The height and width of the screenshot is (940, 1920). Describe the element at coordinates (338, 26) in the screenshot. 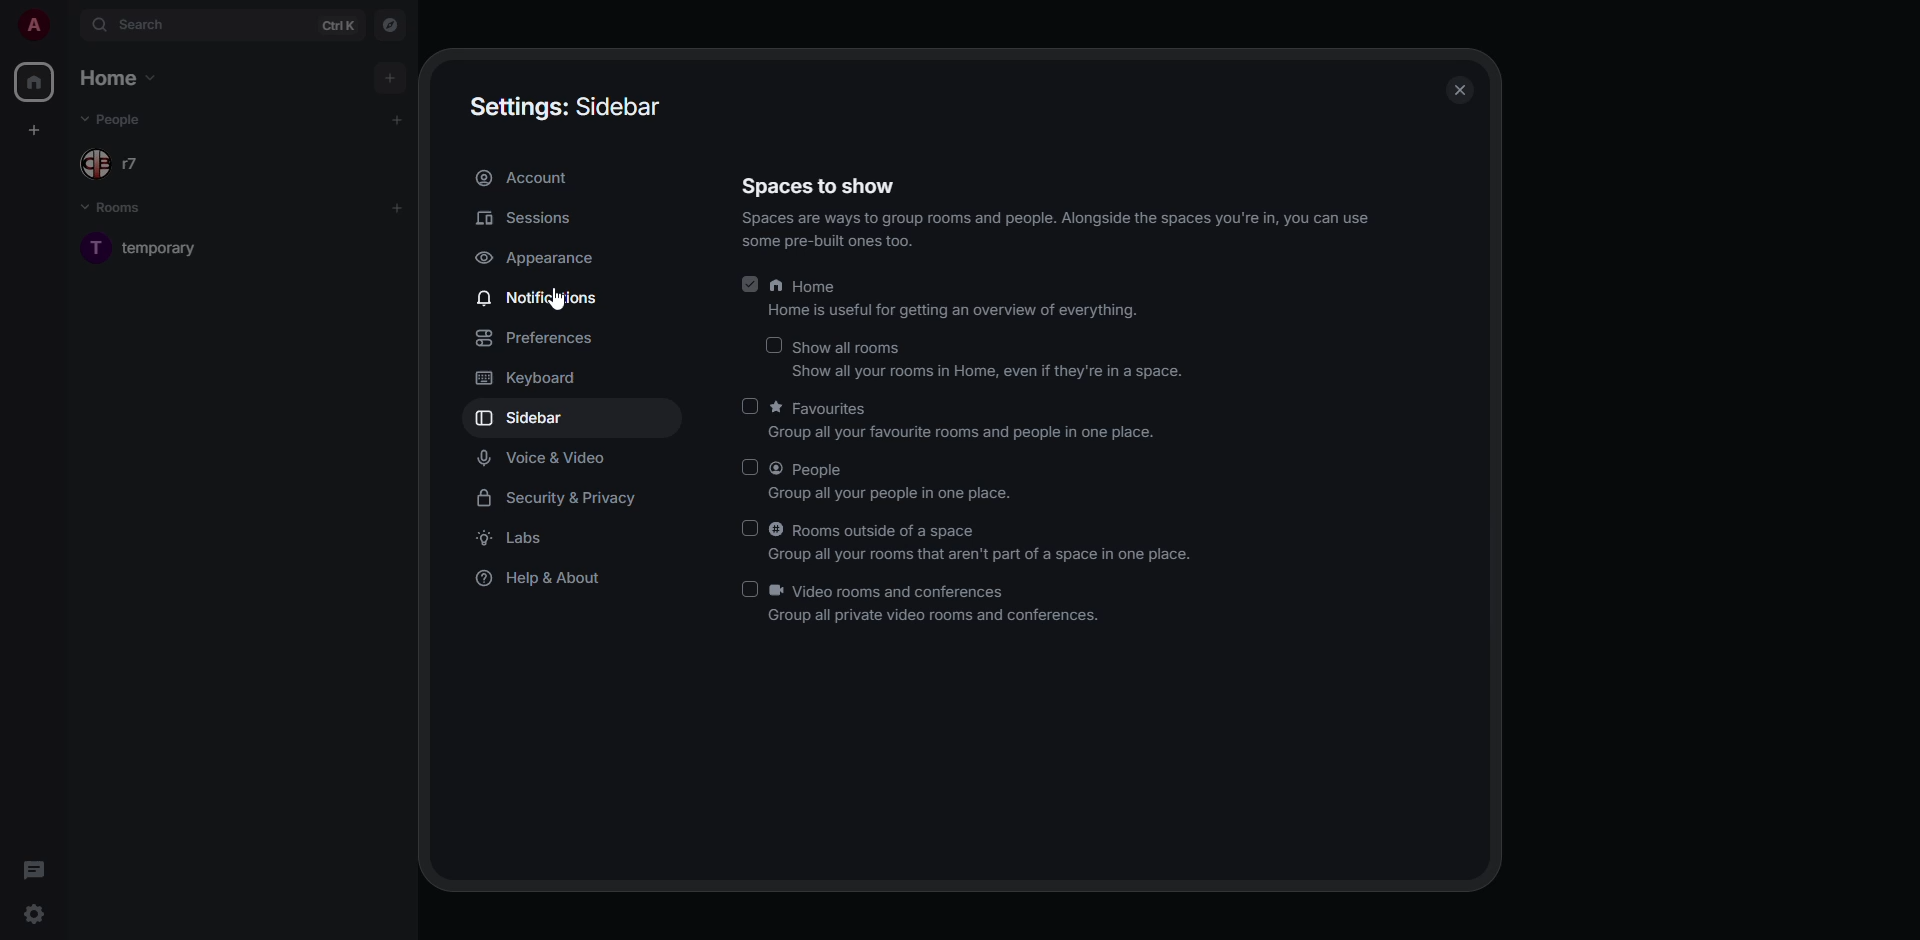

I see `ctrl K` at that location.